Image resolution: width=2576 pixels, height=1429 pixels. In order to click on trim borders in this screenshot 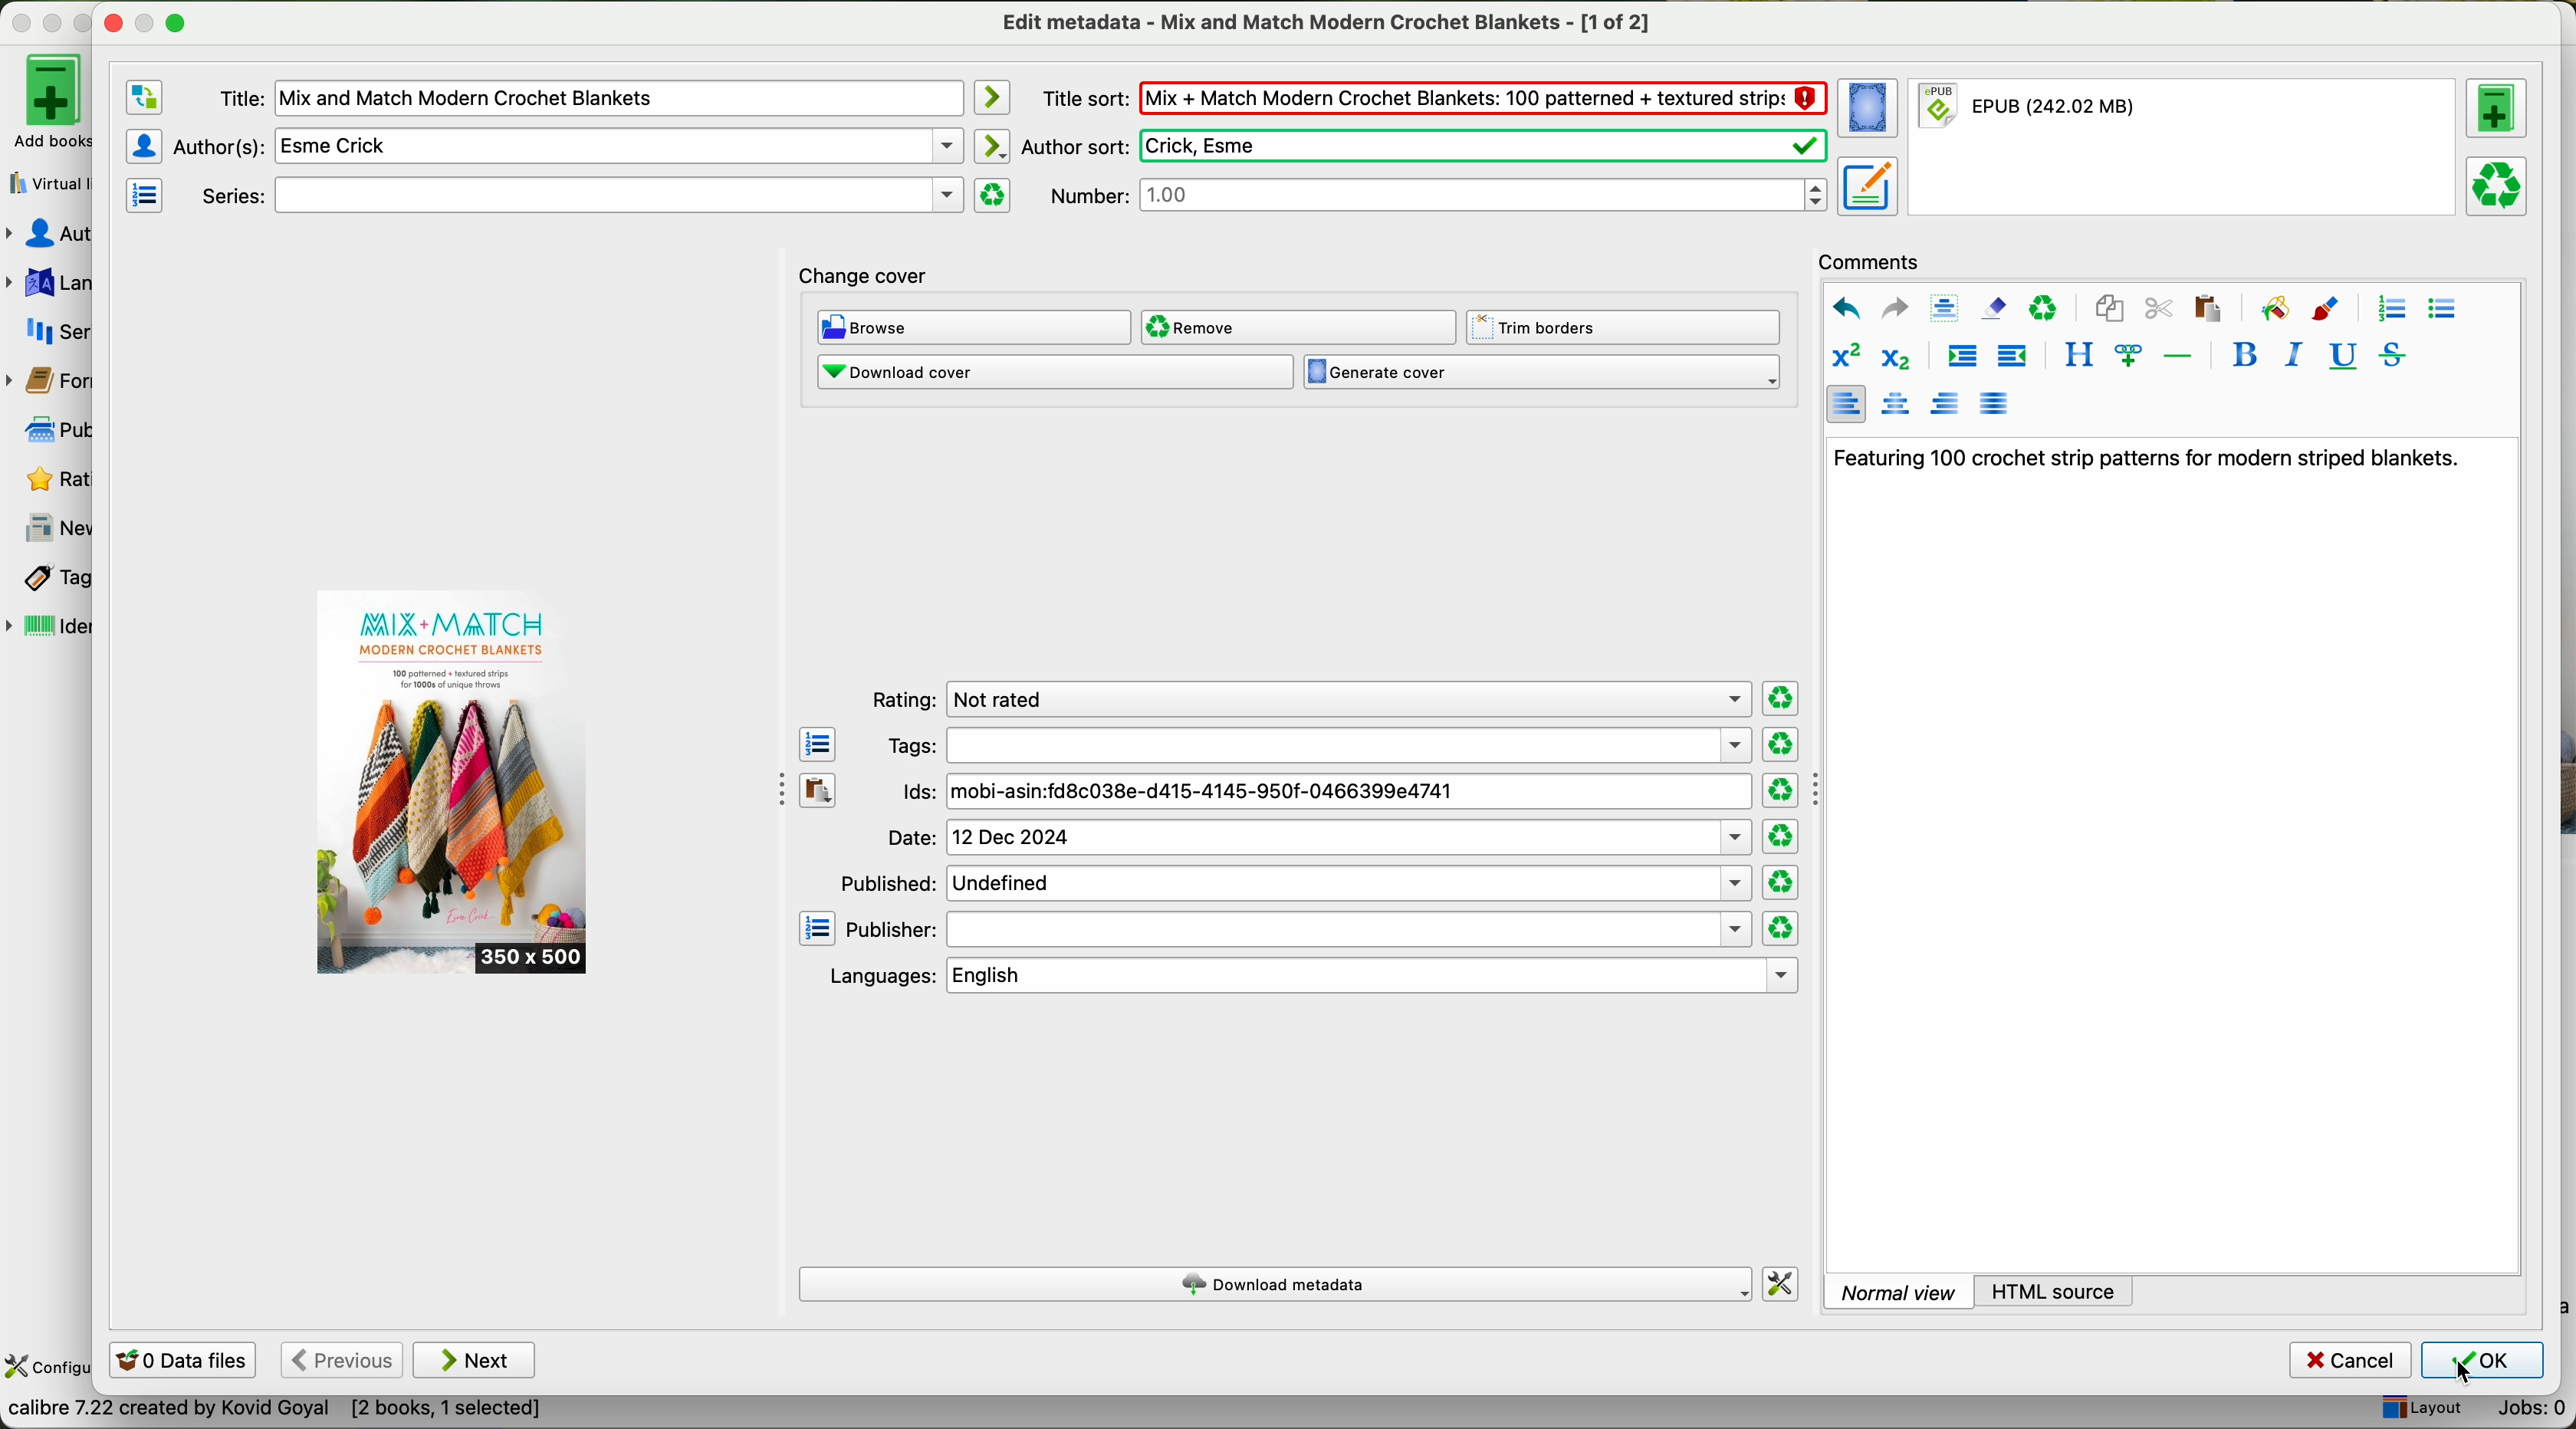, I will do `click(1629, 328)`.